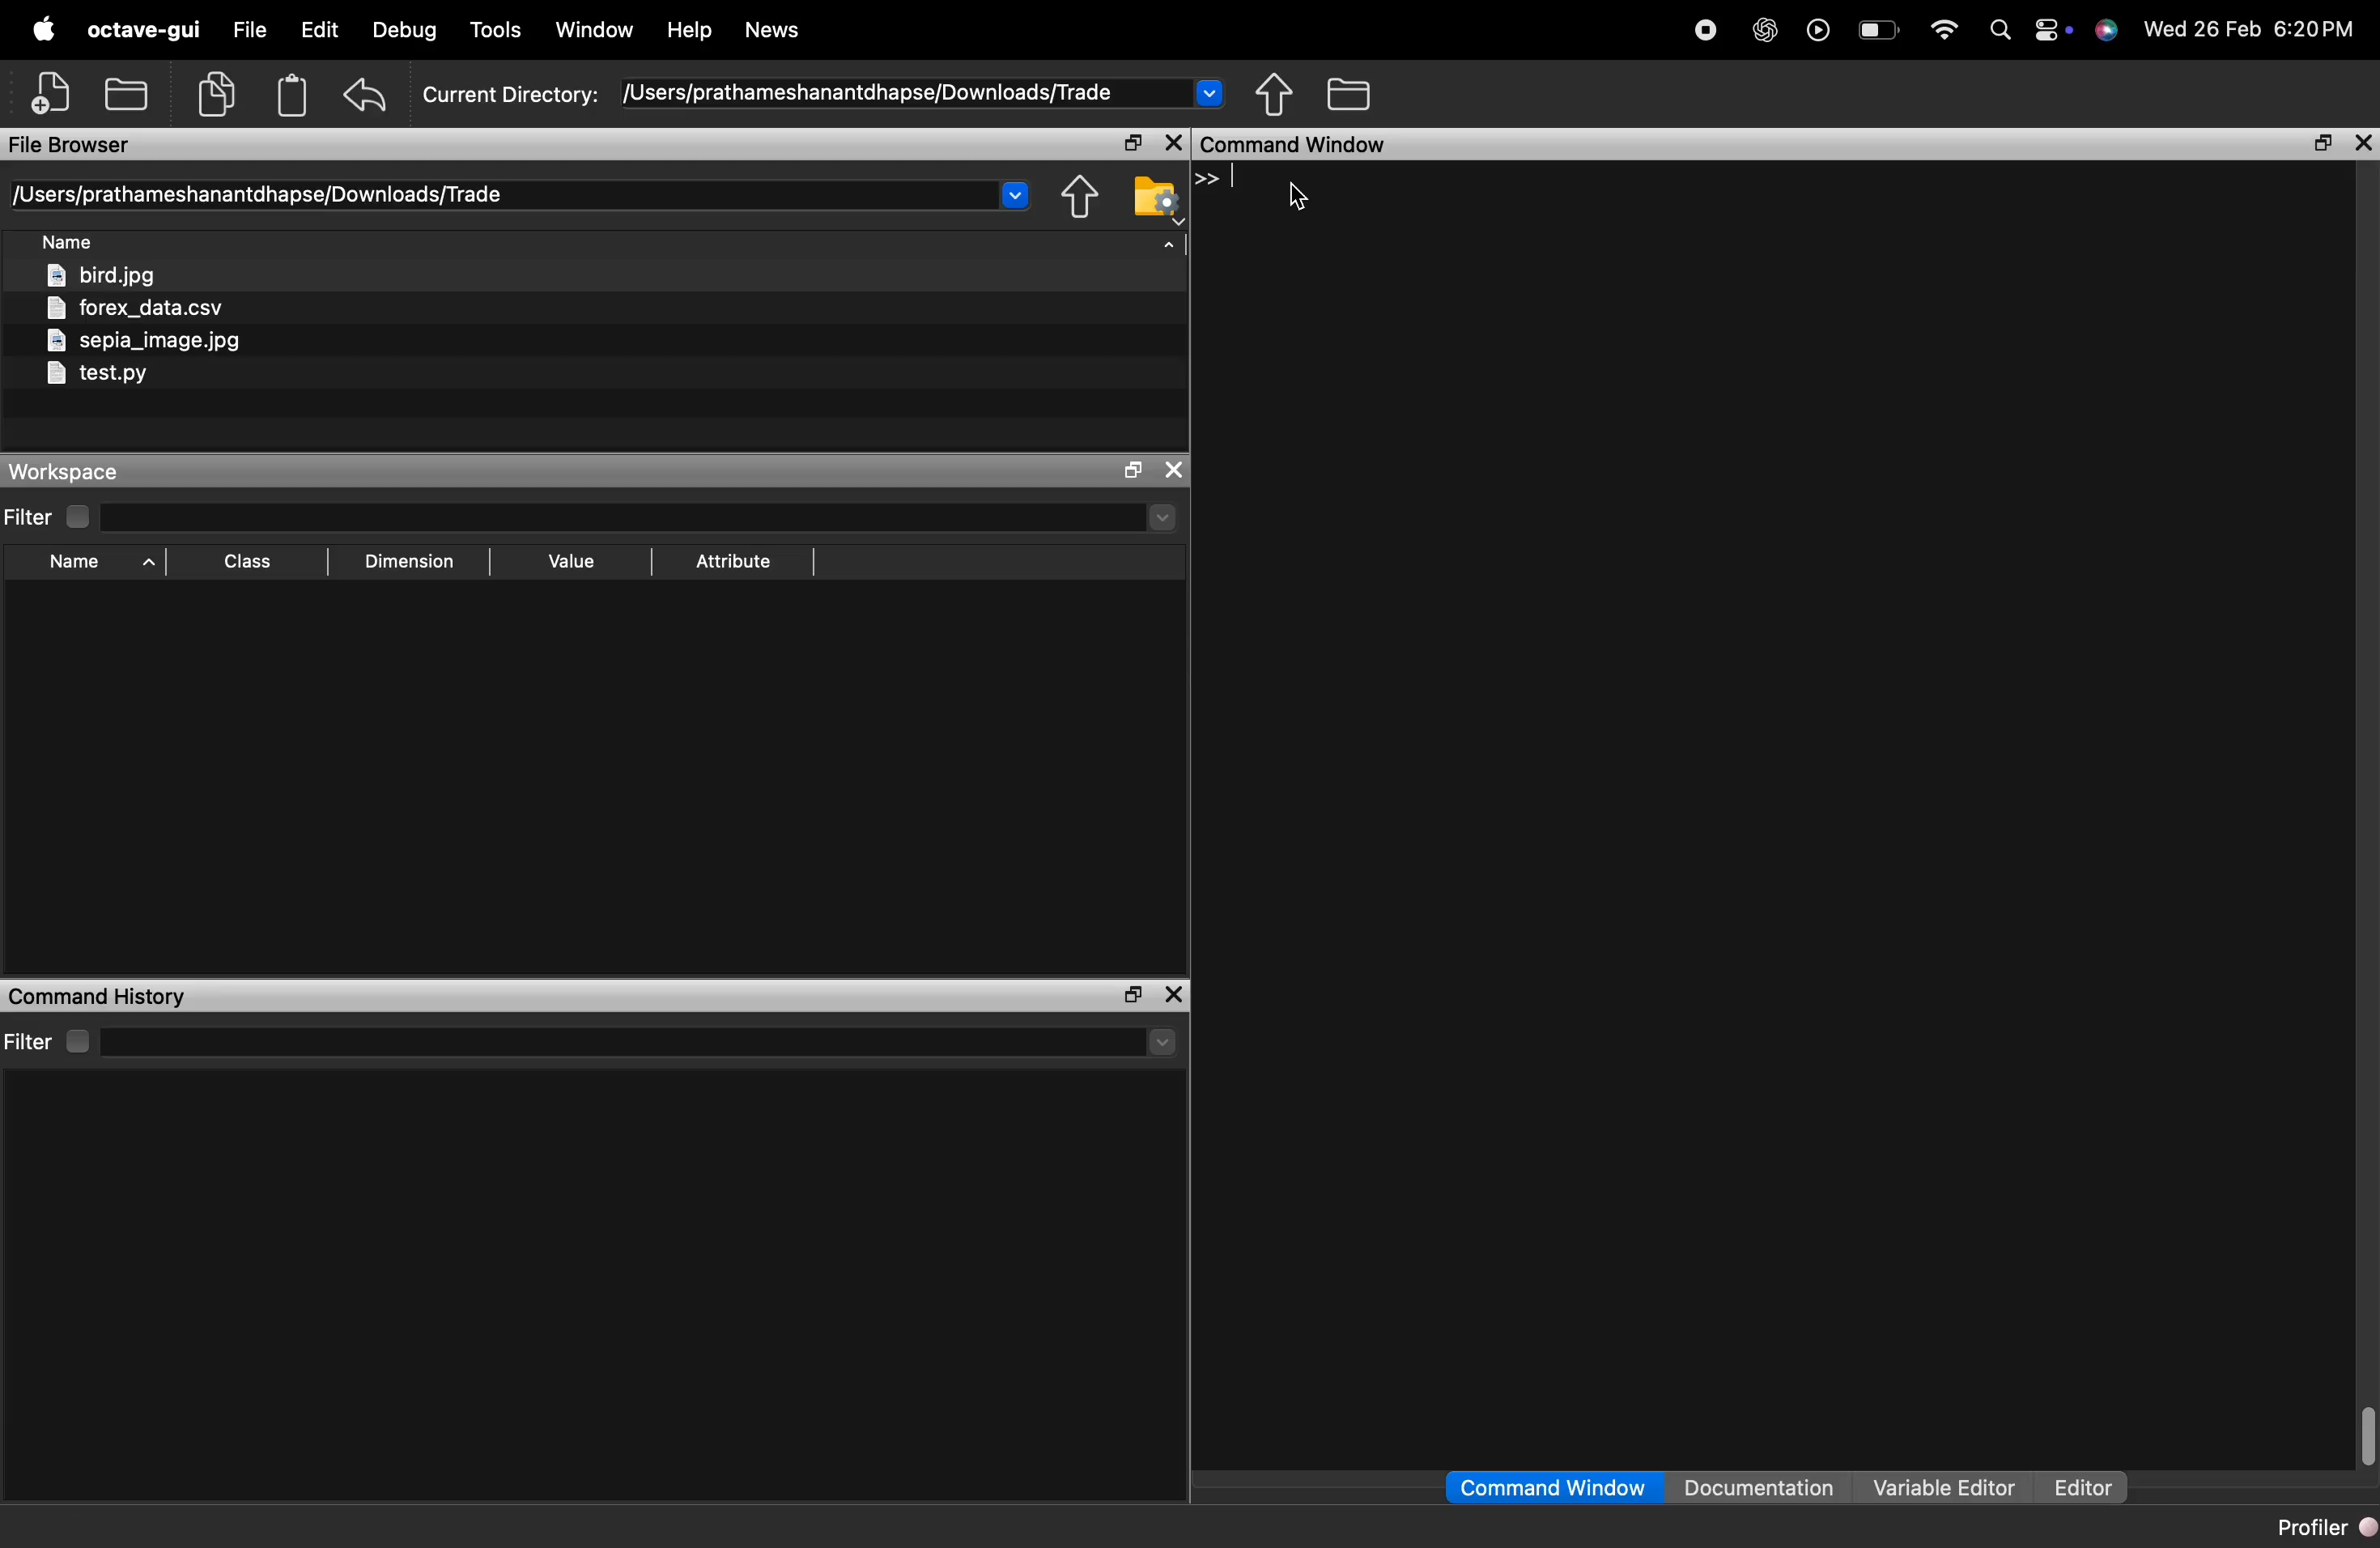 The image size is (2380, 1548). Describe the element at coordinates (106, 276) in the screenshot. I see `bird.jpg` at that location.